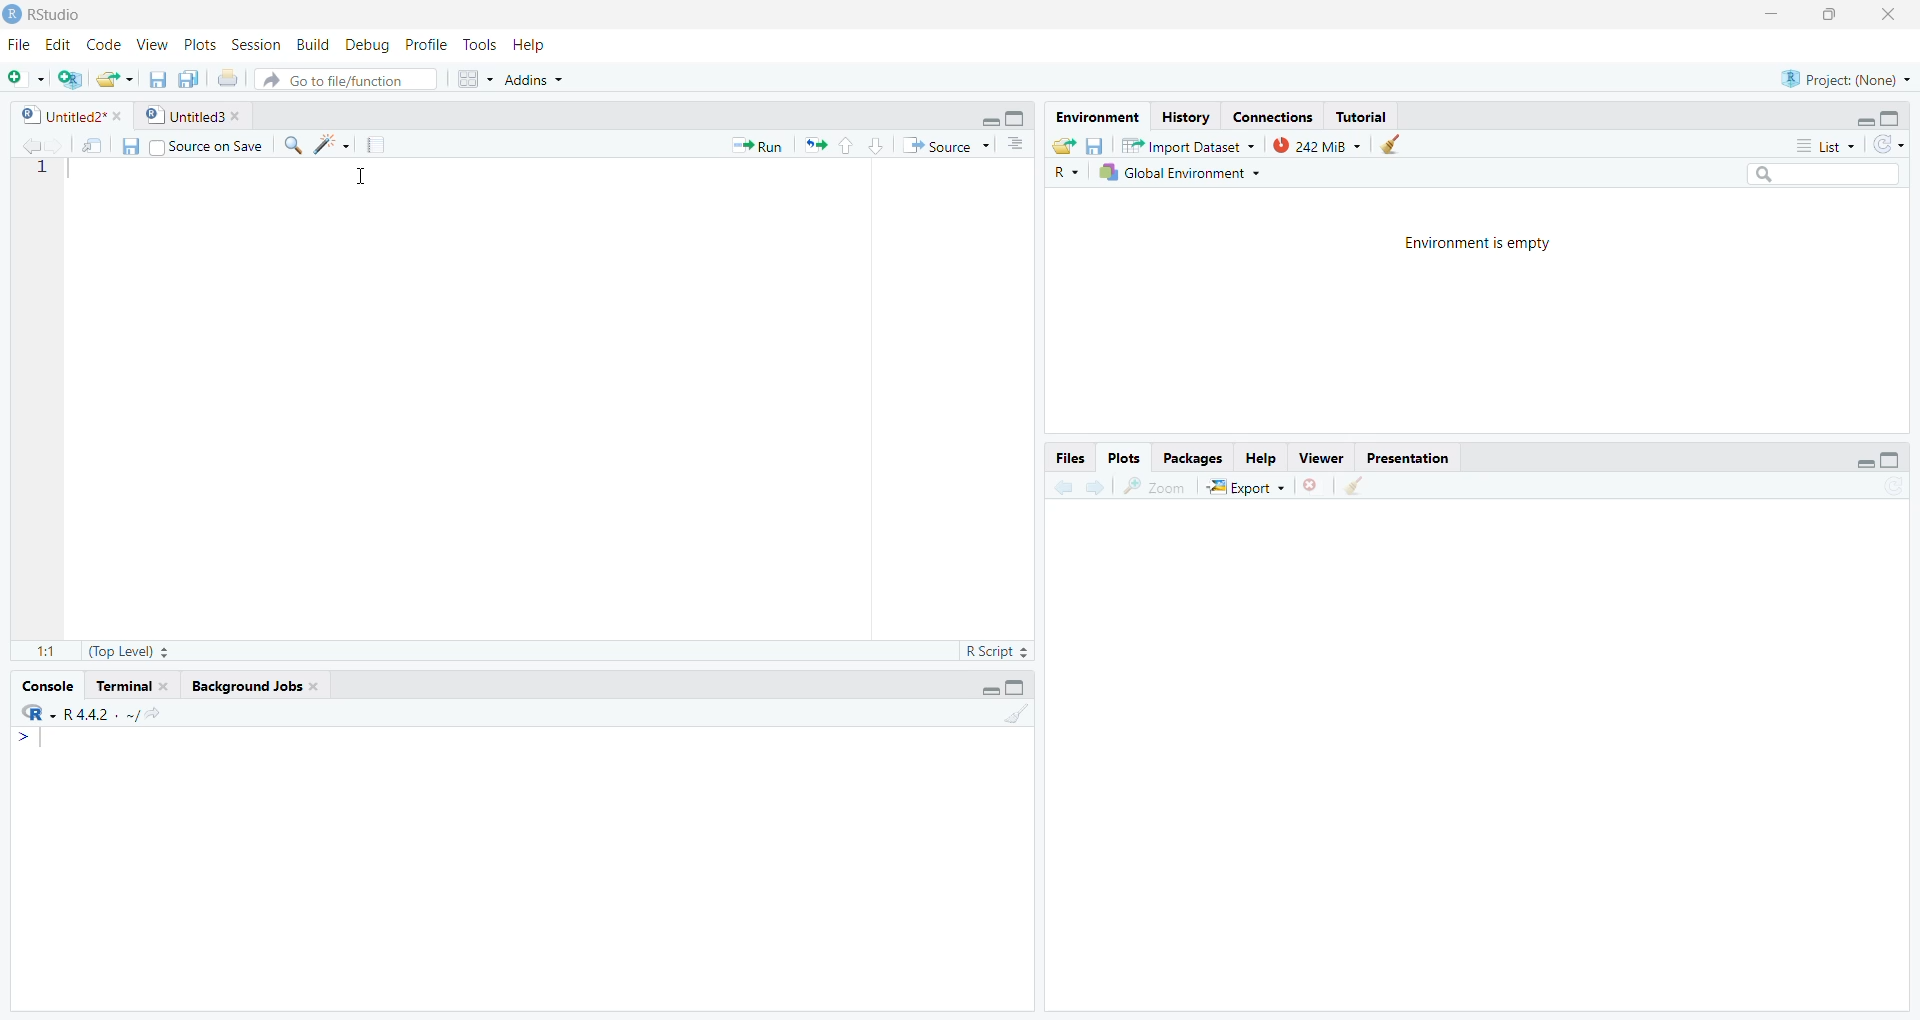 The height and width of the screenshot is (1020, 1920). Describe the element at coordinates (311, 44) in the screenshot. I see `Build` at that location.